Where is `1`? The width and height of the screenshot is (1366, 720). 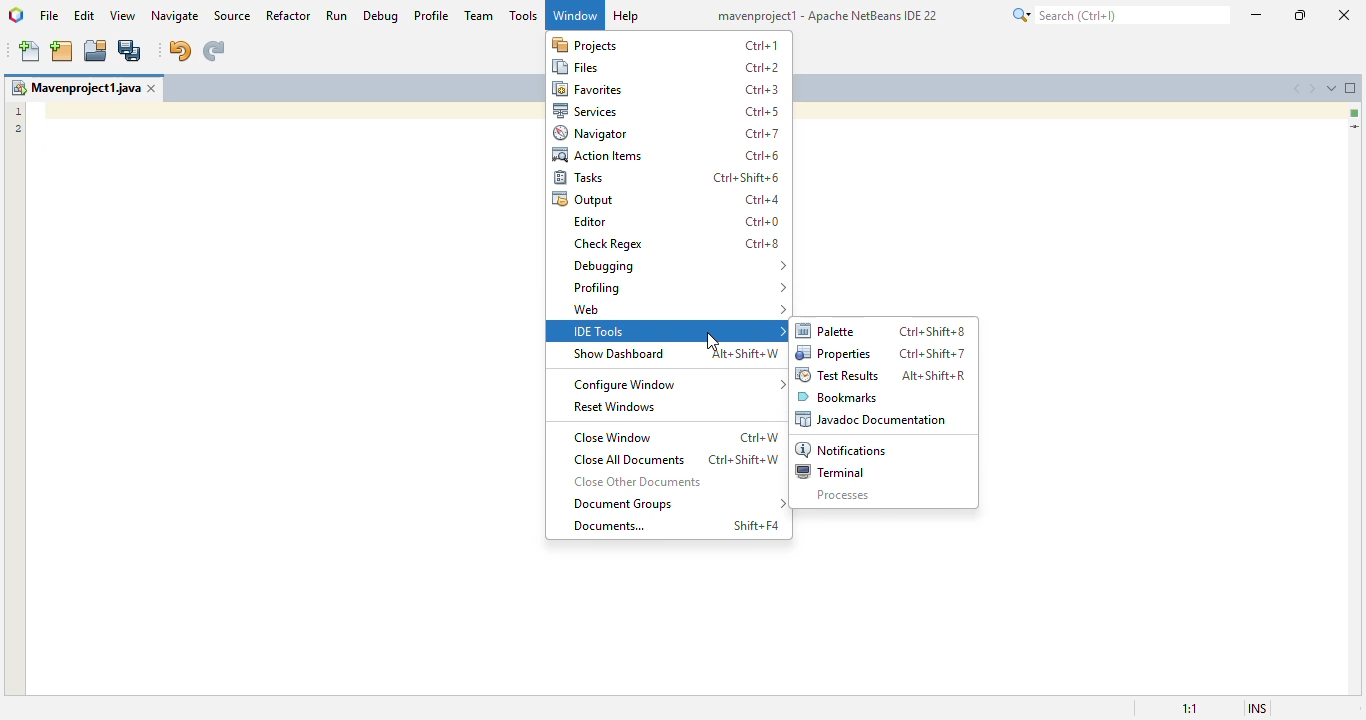
1 is located at coordinates (19, 110).